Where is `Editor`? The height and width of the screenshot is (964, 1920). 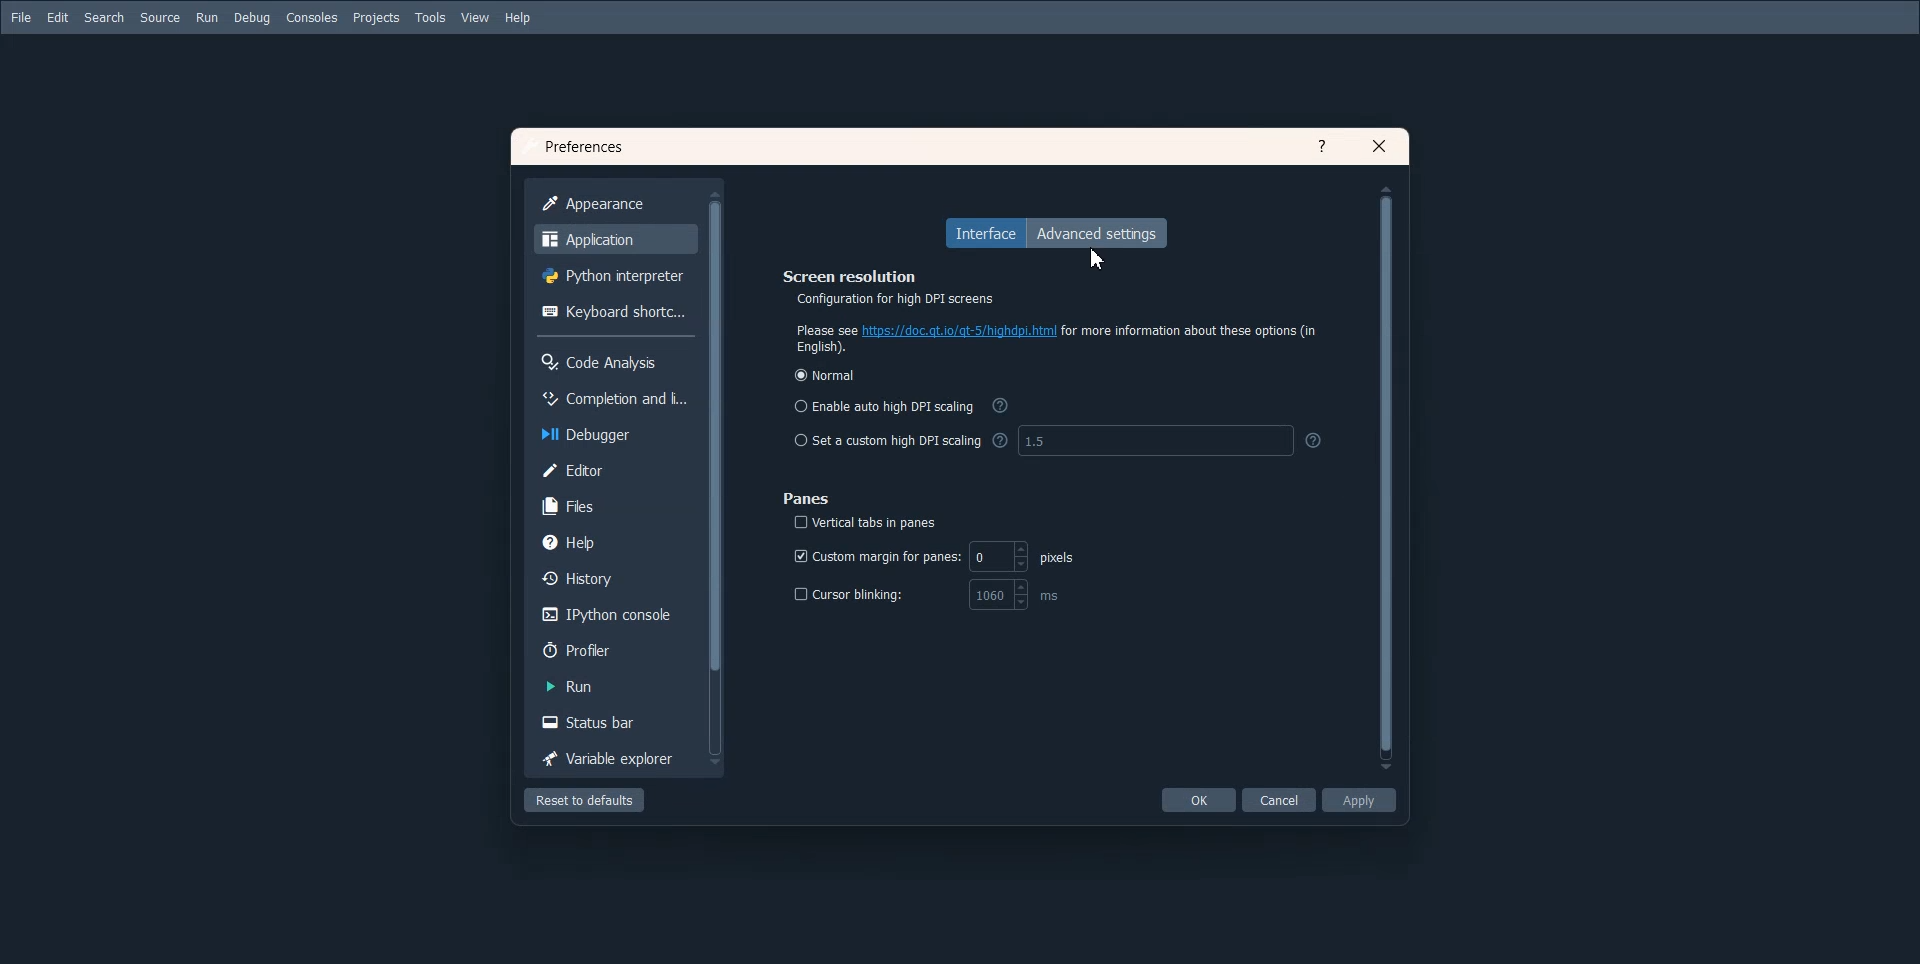 Editor is located at coordinates (614, 469).